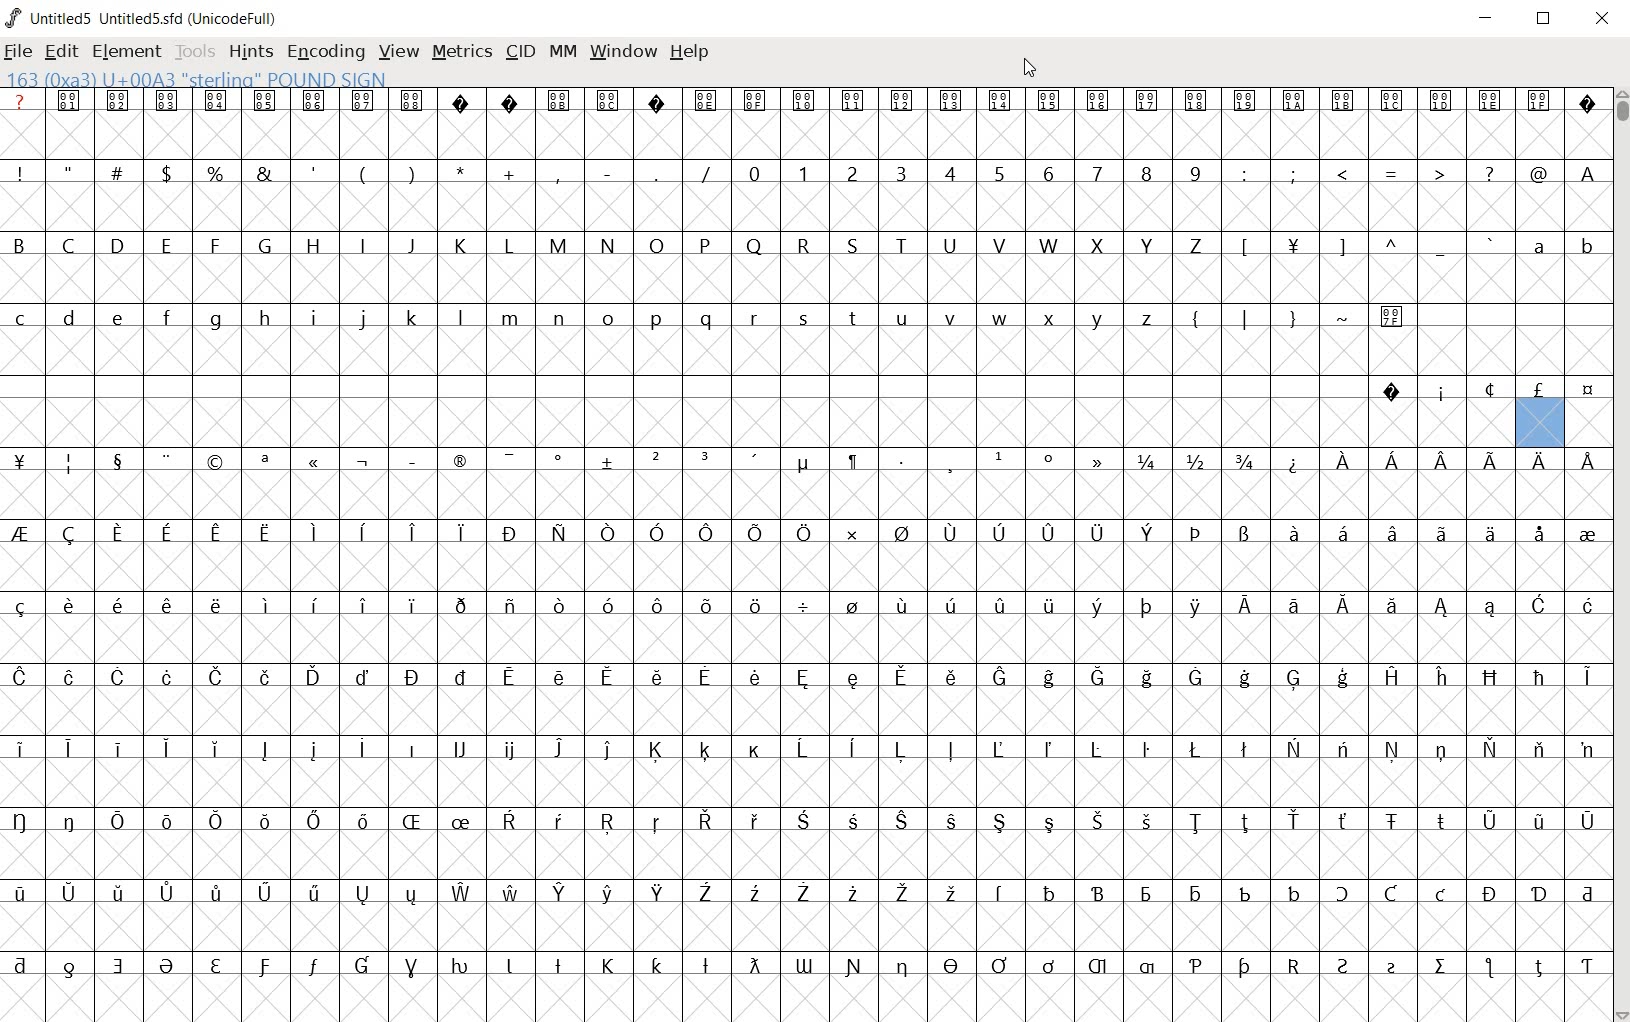 This screenshot has width=1630, height=1022. Describe the element at coordinates (1345, 460) in the screenshot. I see `Symbol` at that location.